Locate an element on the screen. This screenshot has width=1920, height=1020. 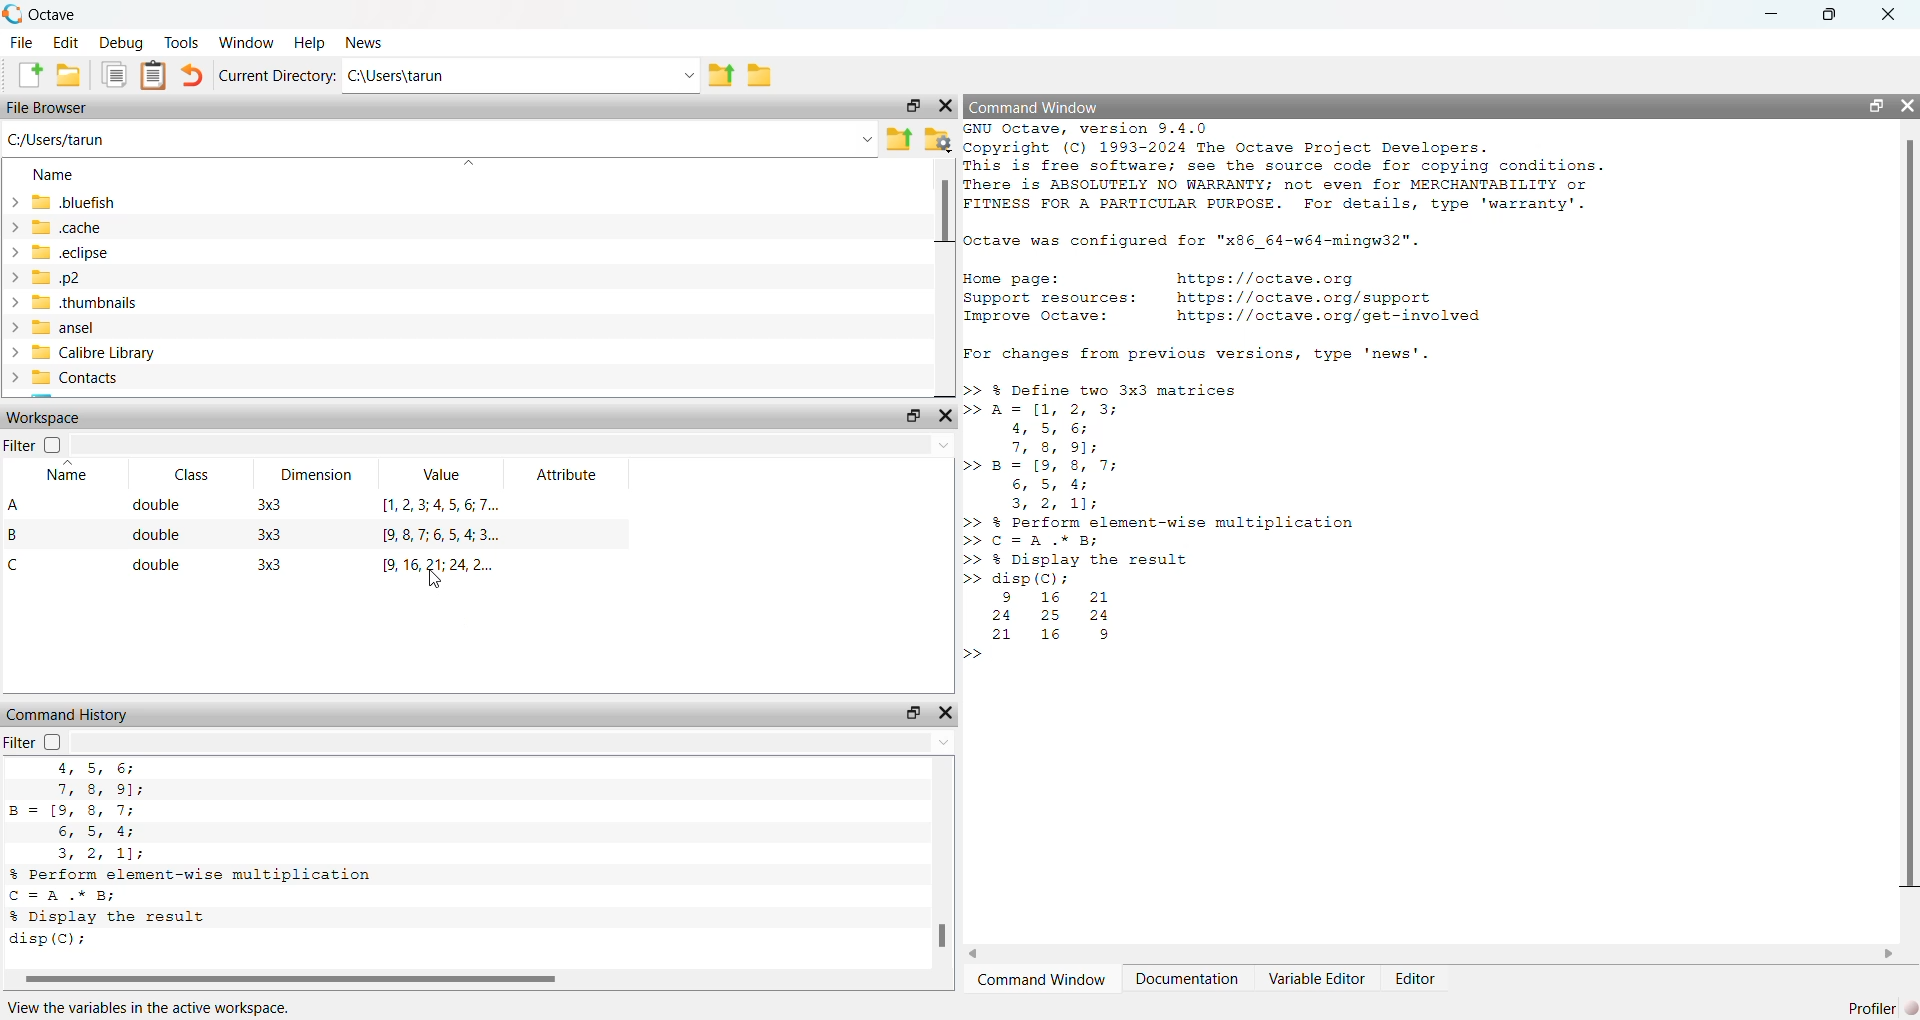
Scroll is located at coordinates (475, 981).